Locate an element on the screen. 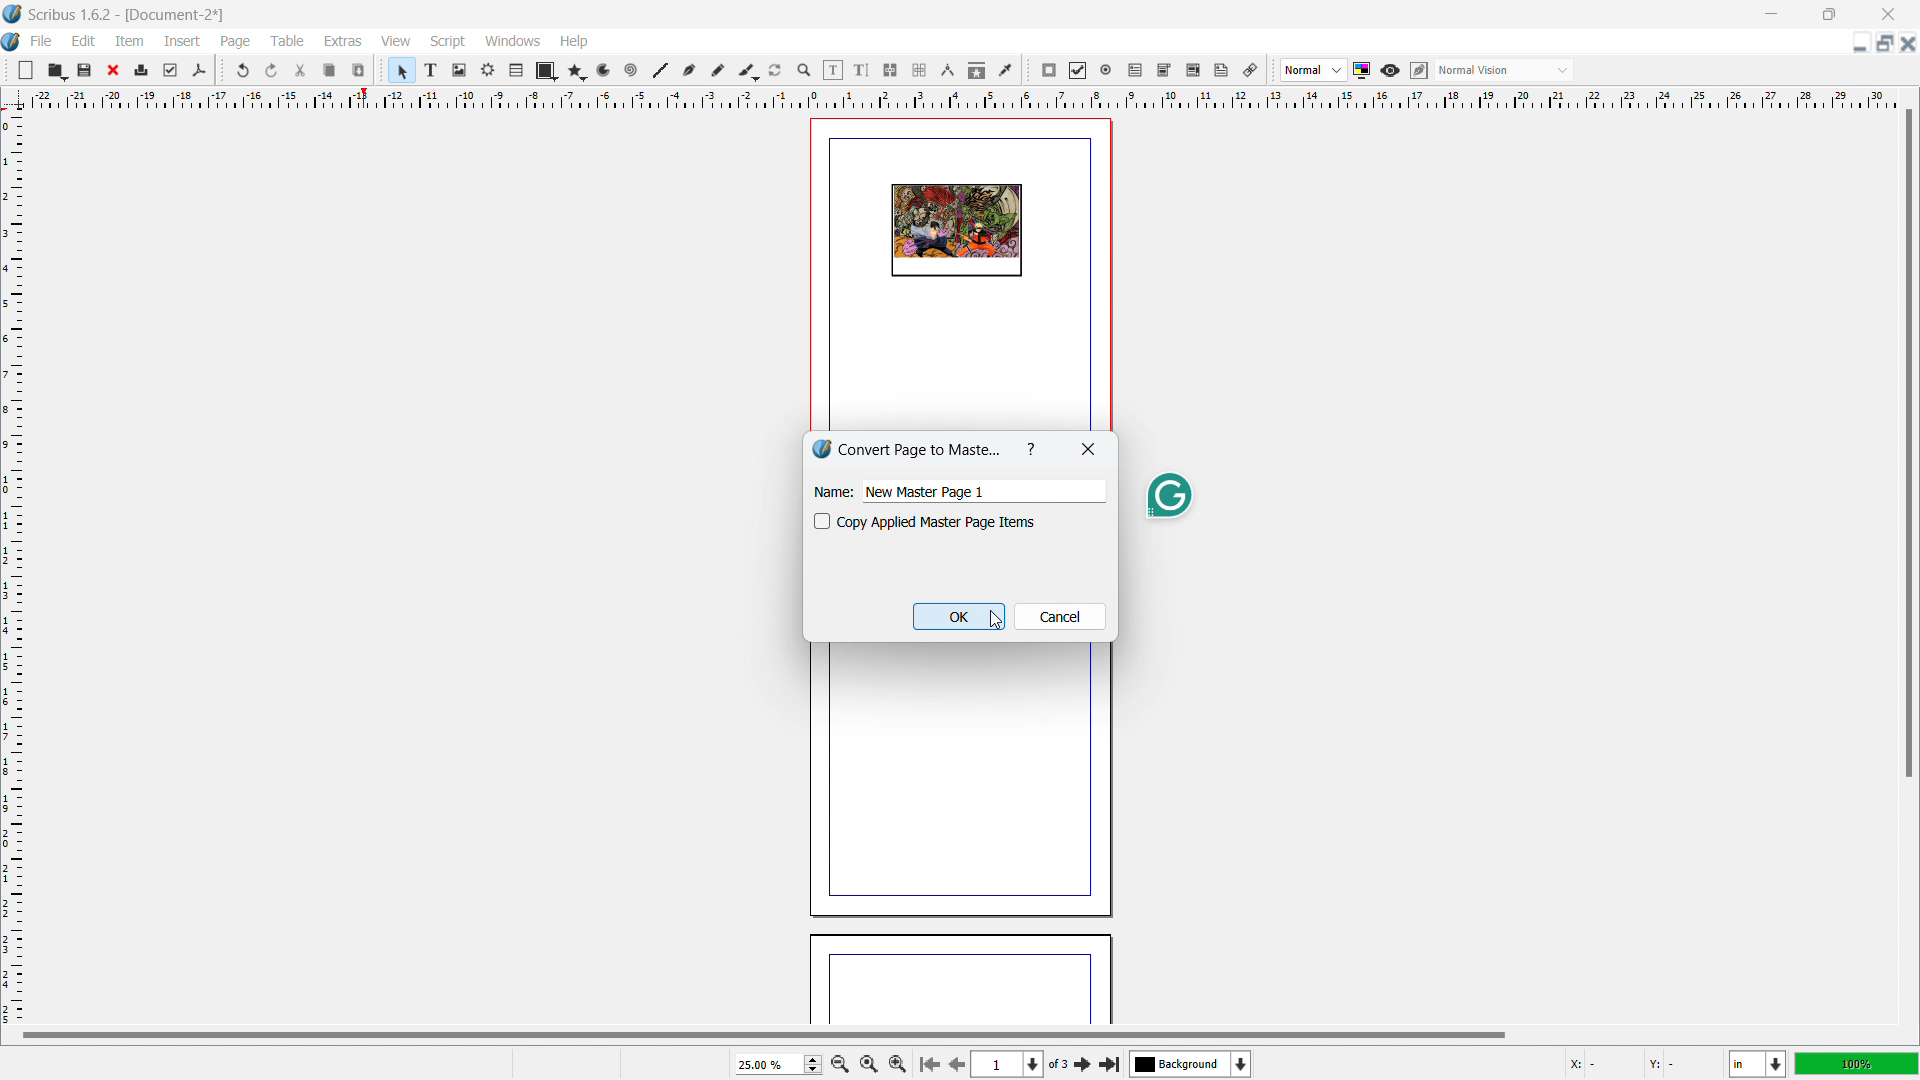 This screenshot has width=1920, height=1080. edit contents of the frame is located at coordinates (833, 71).